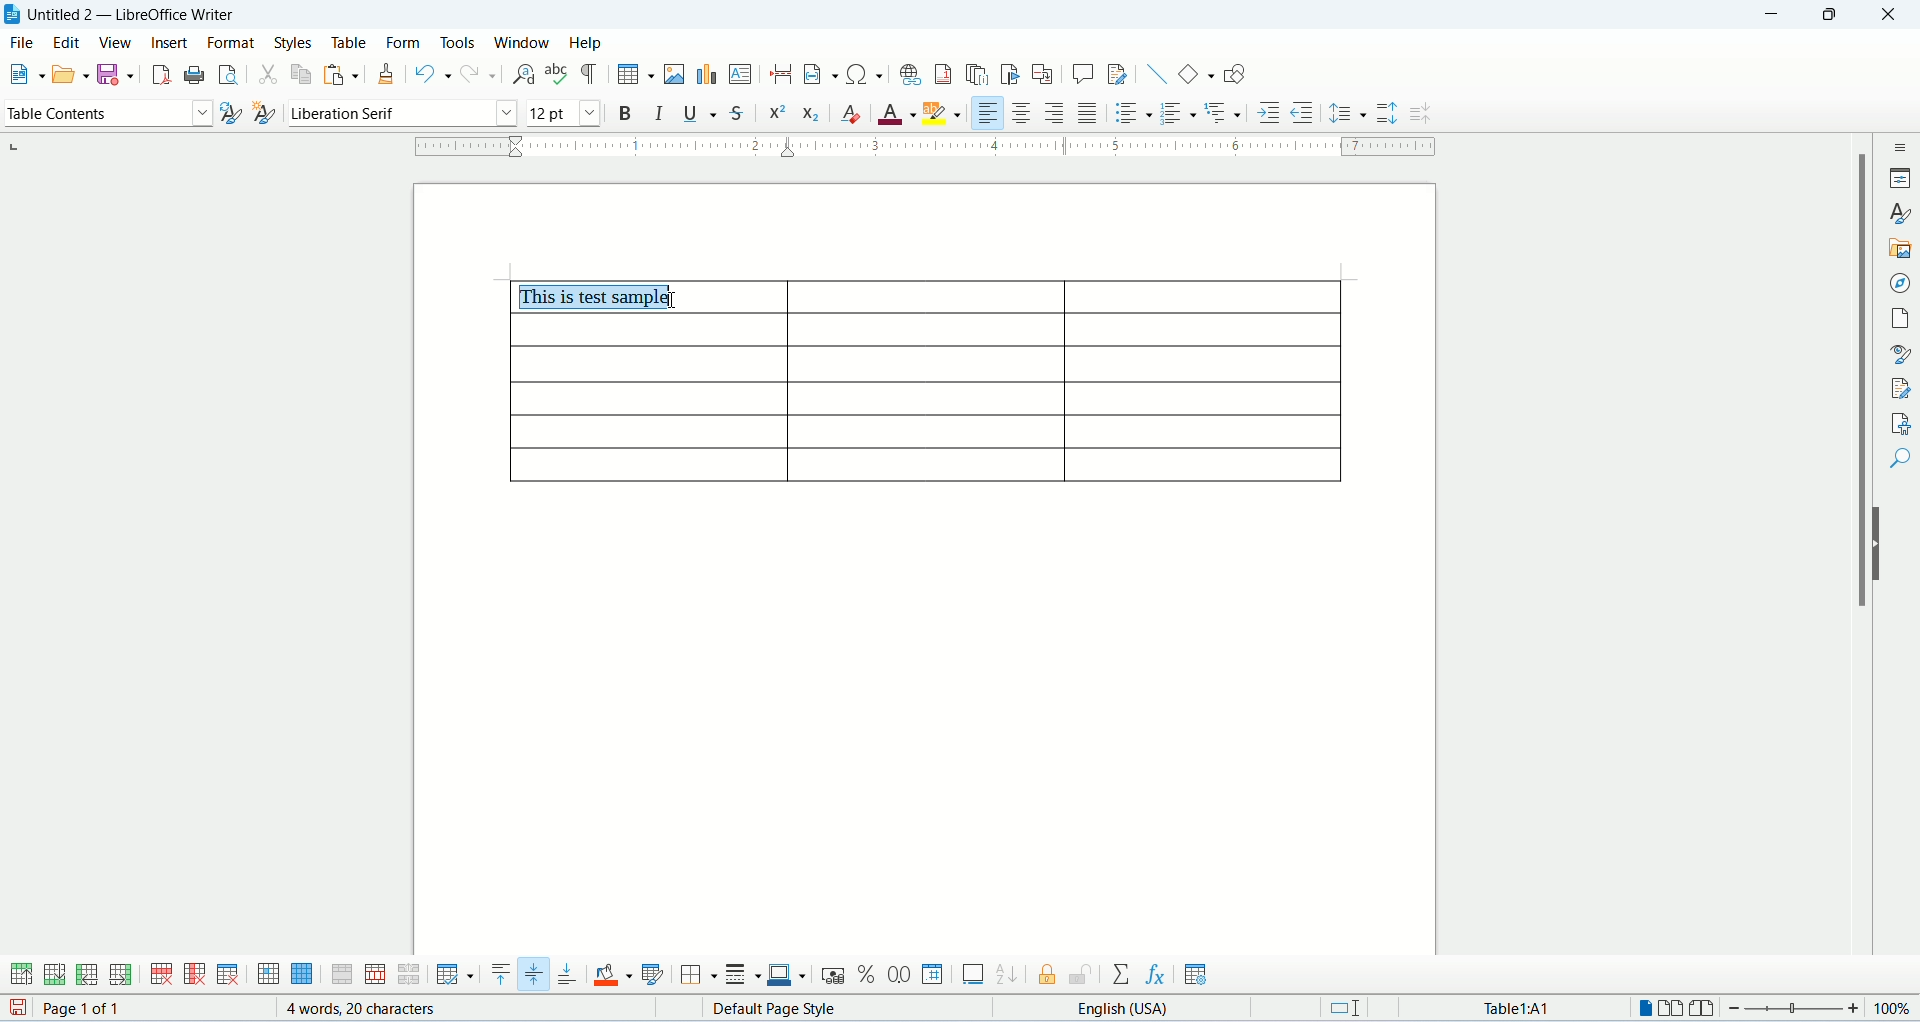  Describe the element at coordinates (1270, 112) in the screenshot. I see `increase indent` at that location.